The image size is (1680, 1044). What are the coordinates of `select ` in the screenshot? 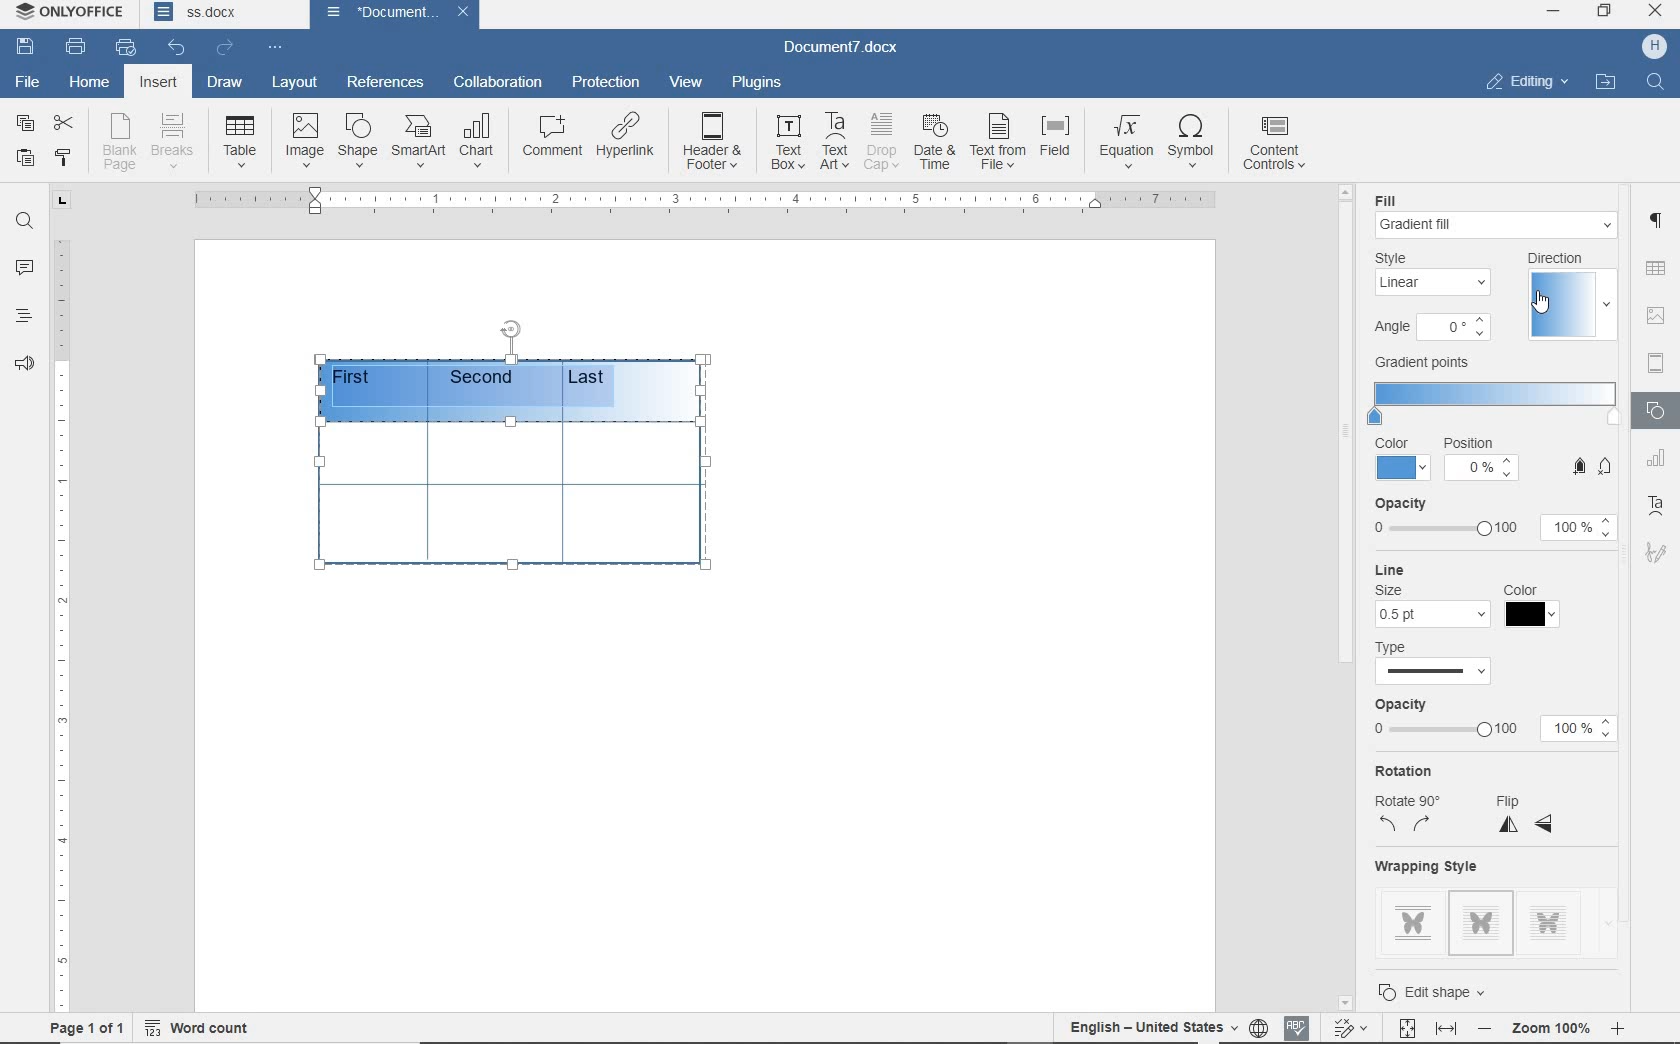 It's located at (1570, 304).